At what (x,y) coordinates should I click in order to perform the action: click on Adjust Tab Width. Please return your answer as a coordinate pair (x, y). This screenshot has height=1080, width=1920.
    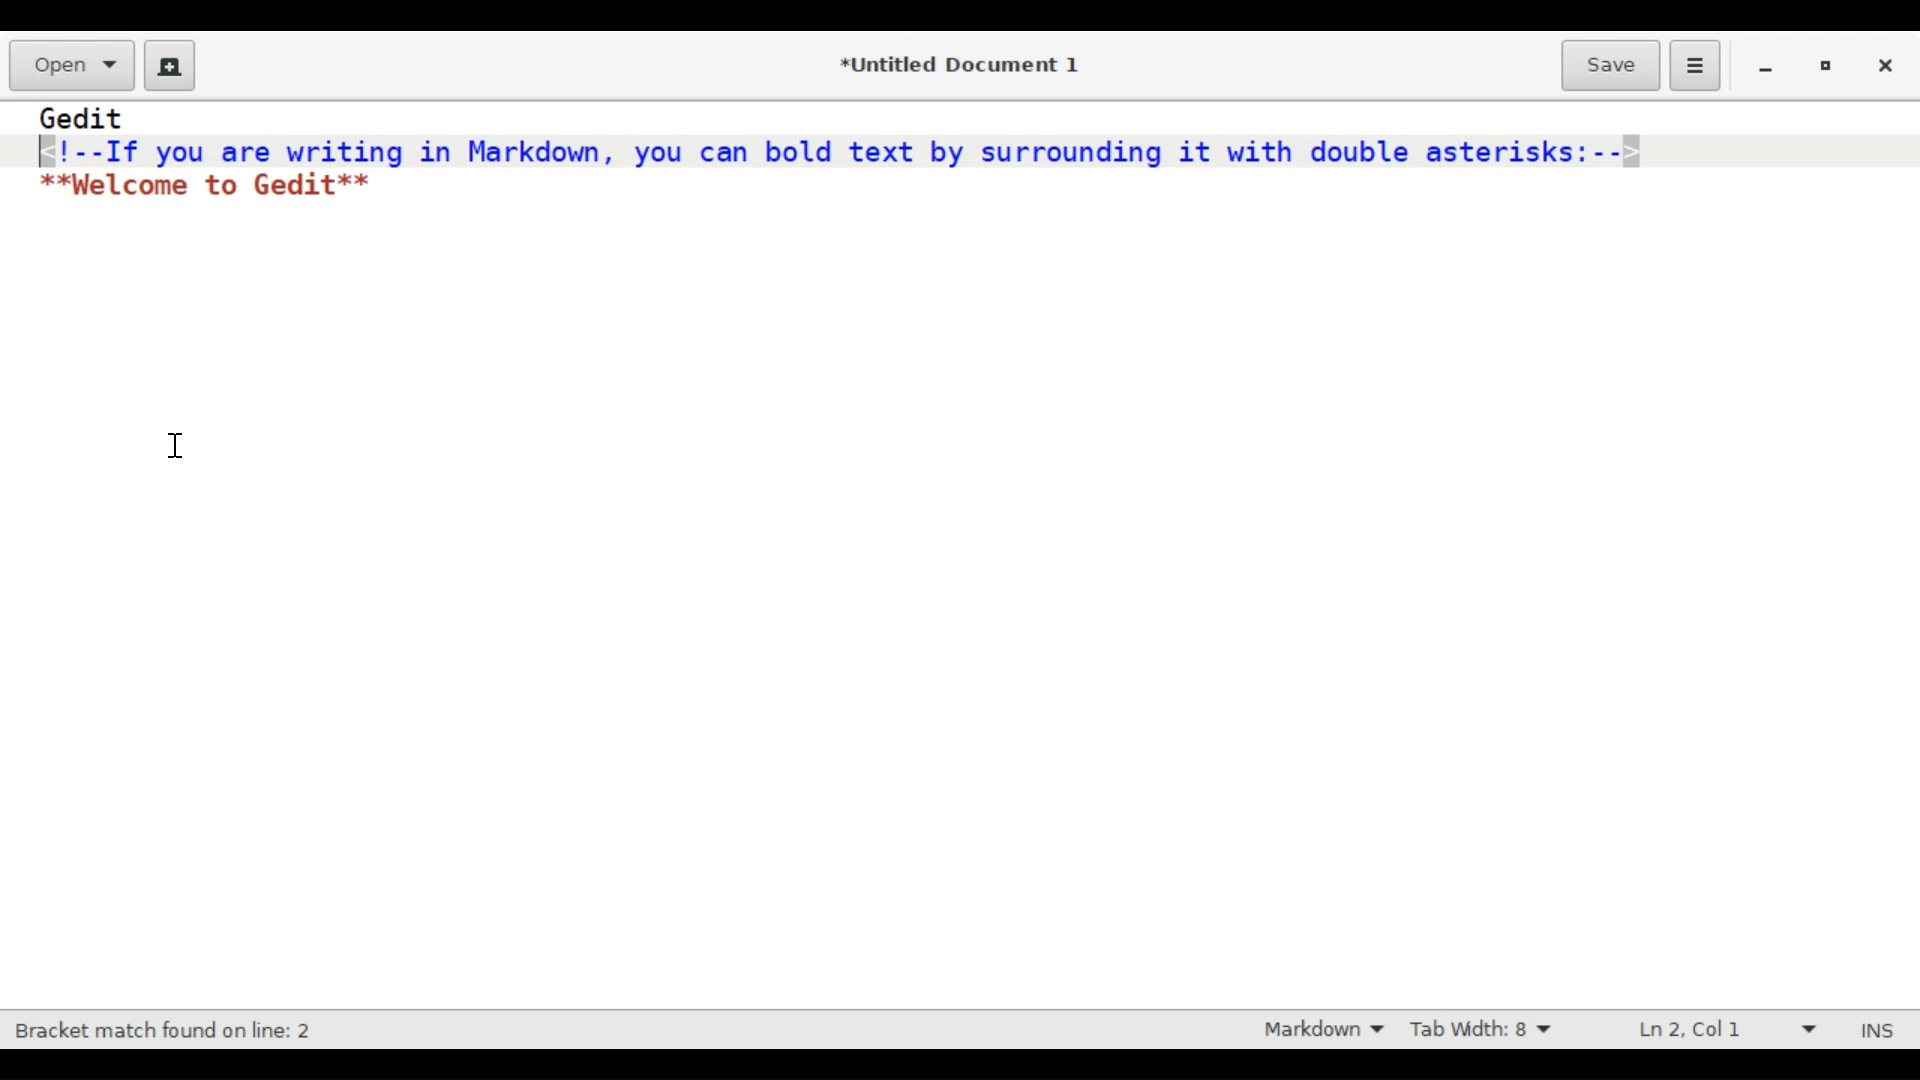
    Looking at the image, I should click on (1495, 1029).